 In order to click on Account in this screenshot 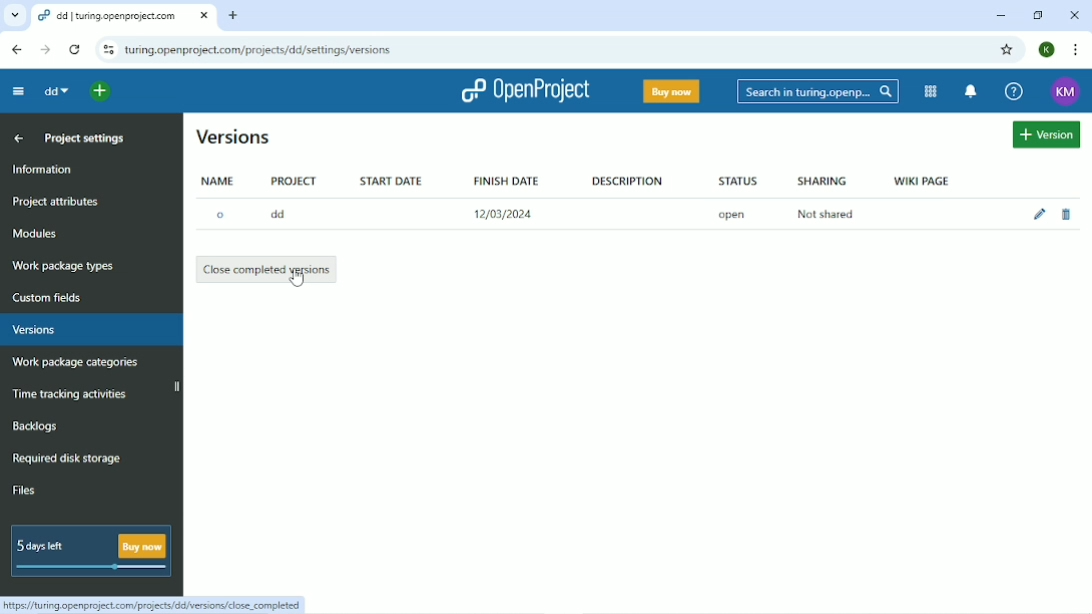, I will do `click(1066, 92)`.